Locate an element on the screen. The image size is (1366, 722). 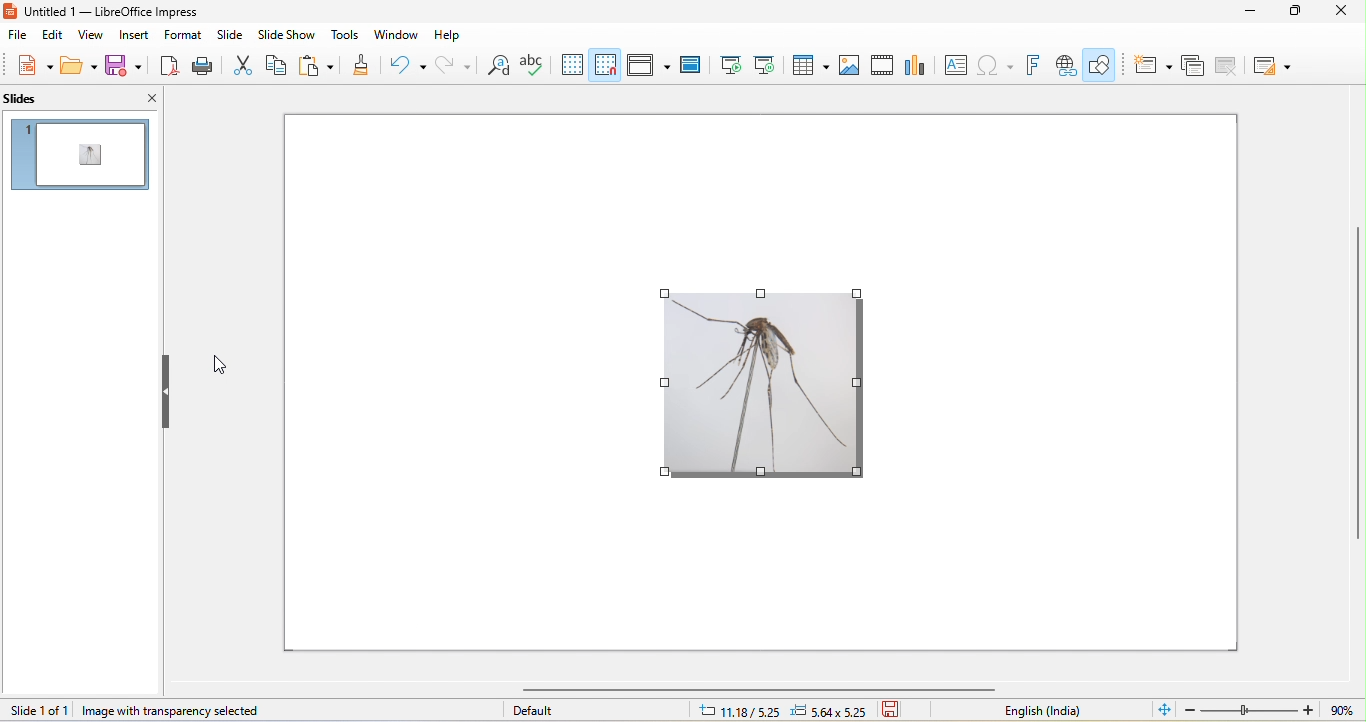
window is located at coordinates (394, 35).